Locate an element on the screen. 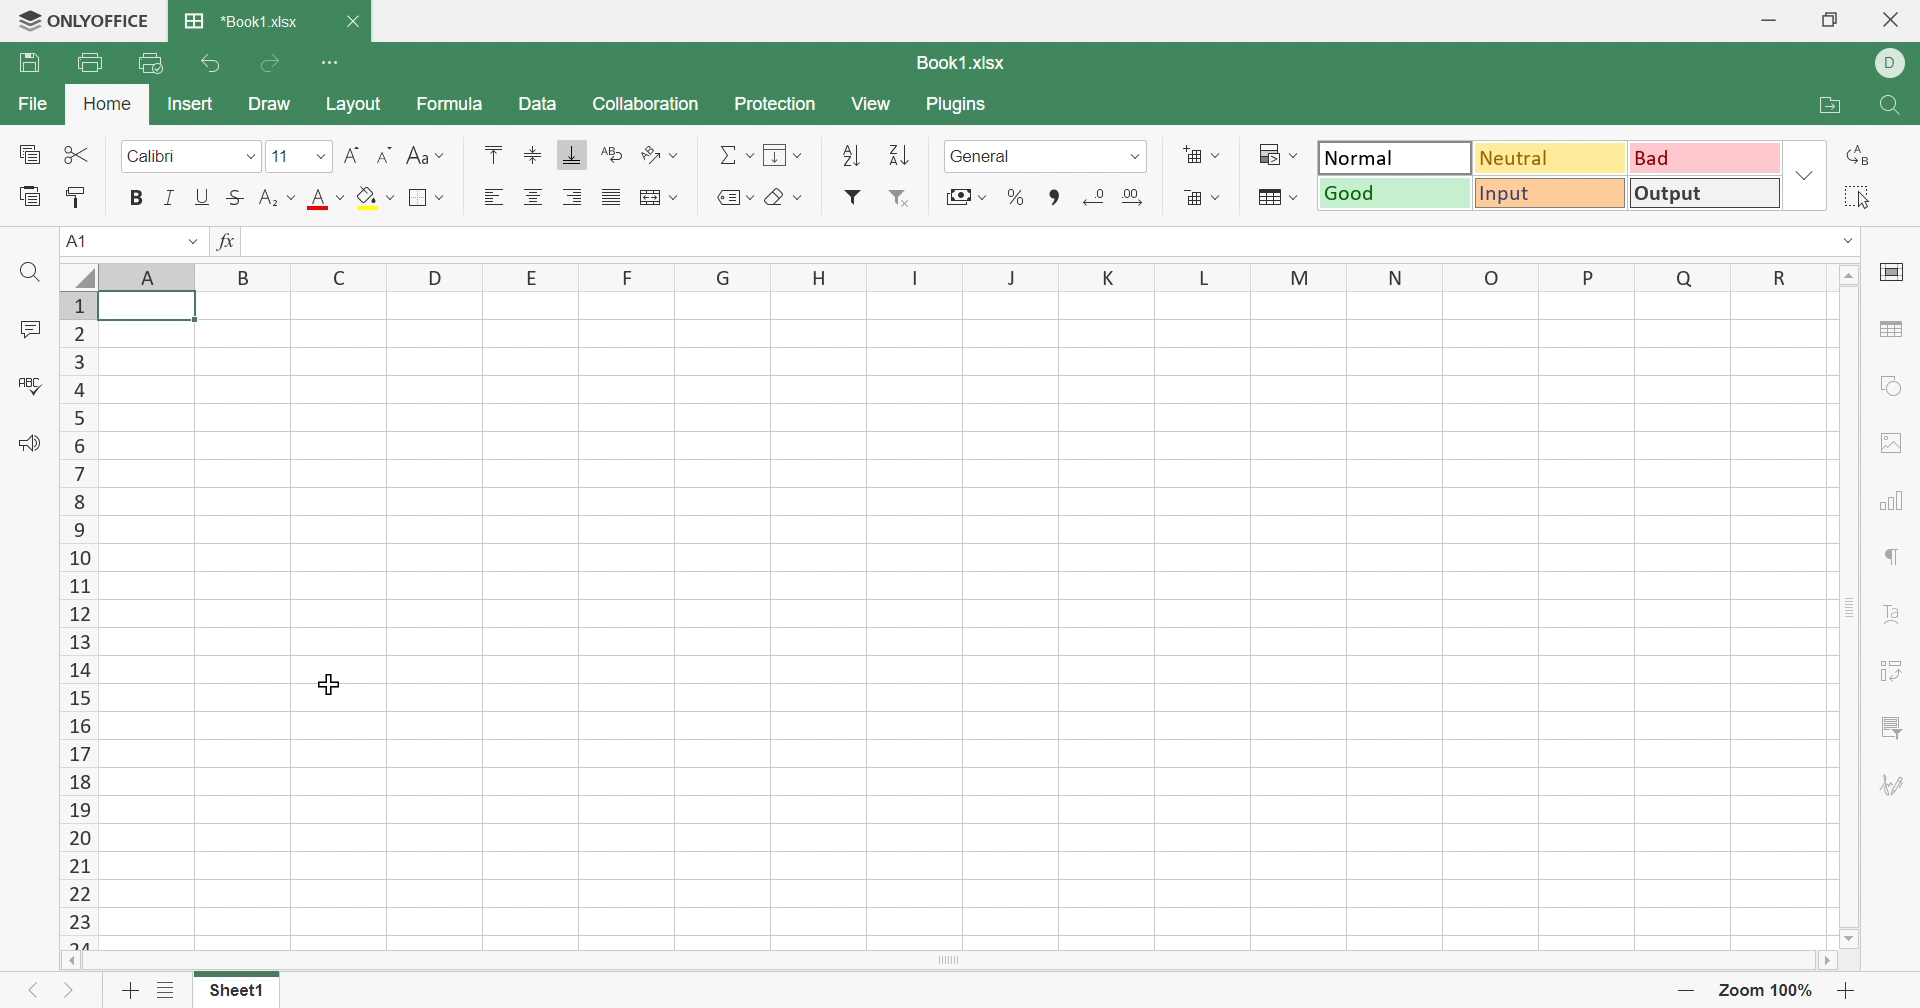 The image size is (1920, 1008). - is located at coordinates (1690, 991).